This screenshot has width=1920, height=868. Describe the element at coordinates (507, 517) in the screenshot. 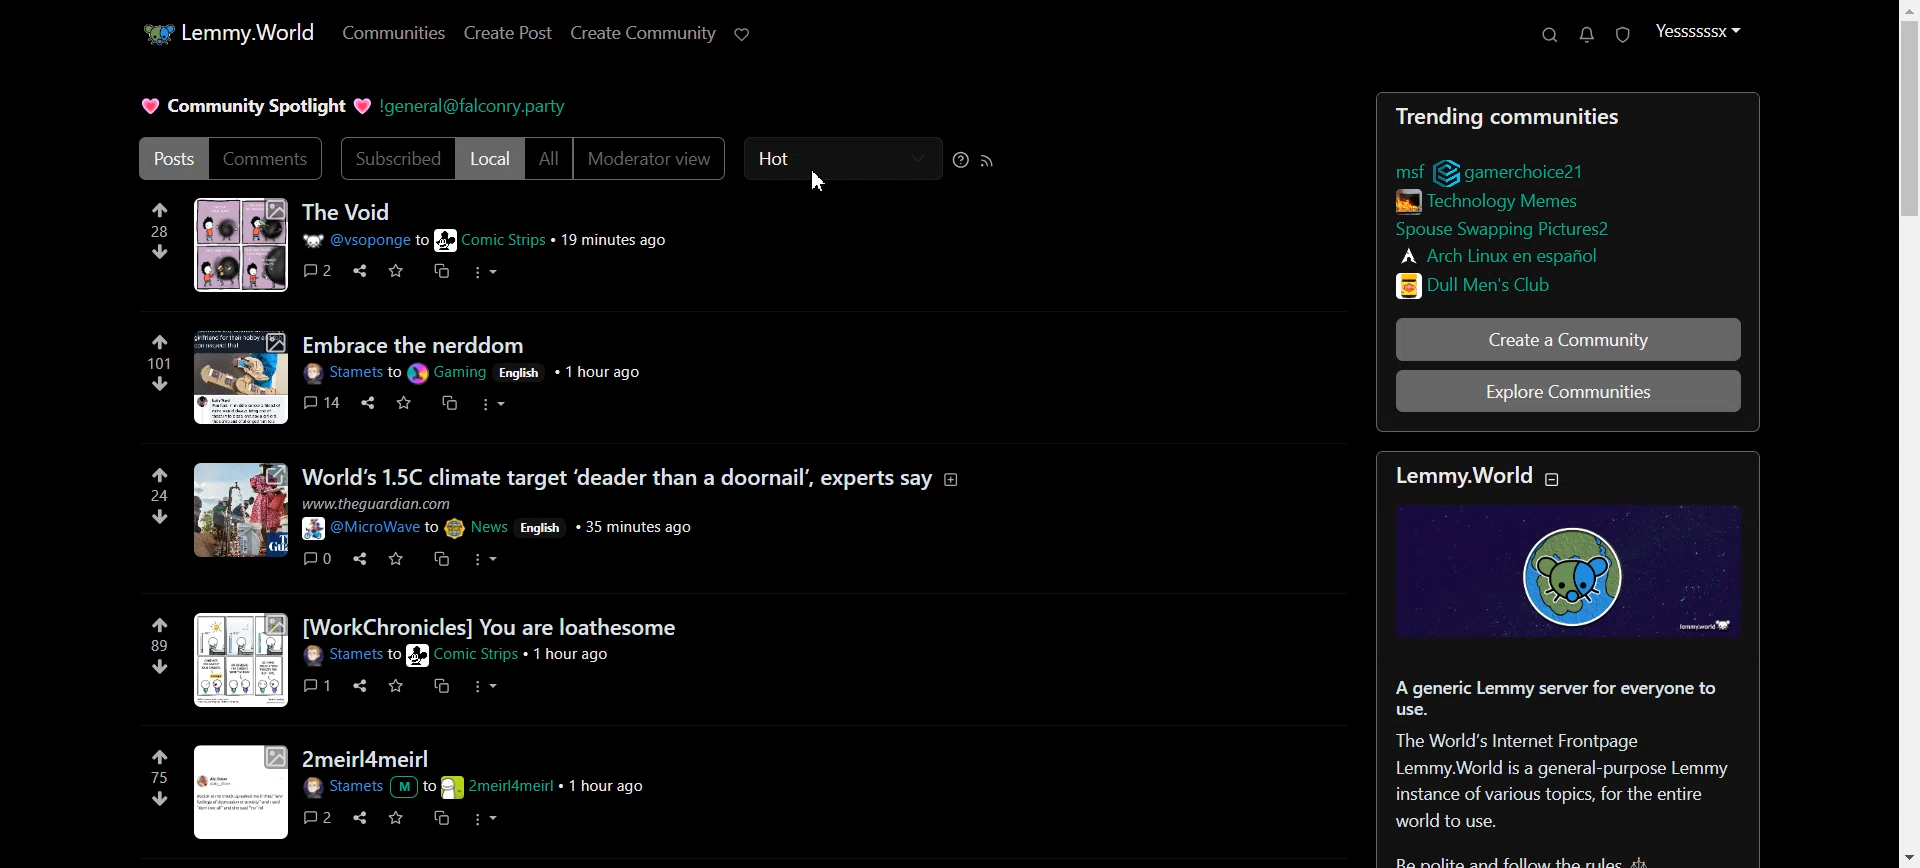

I see `post details` at that location.